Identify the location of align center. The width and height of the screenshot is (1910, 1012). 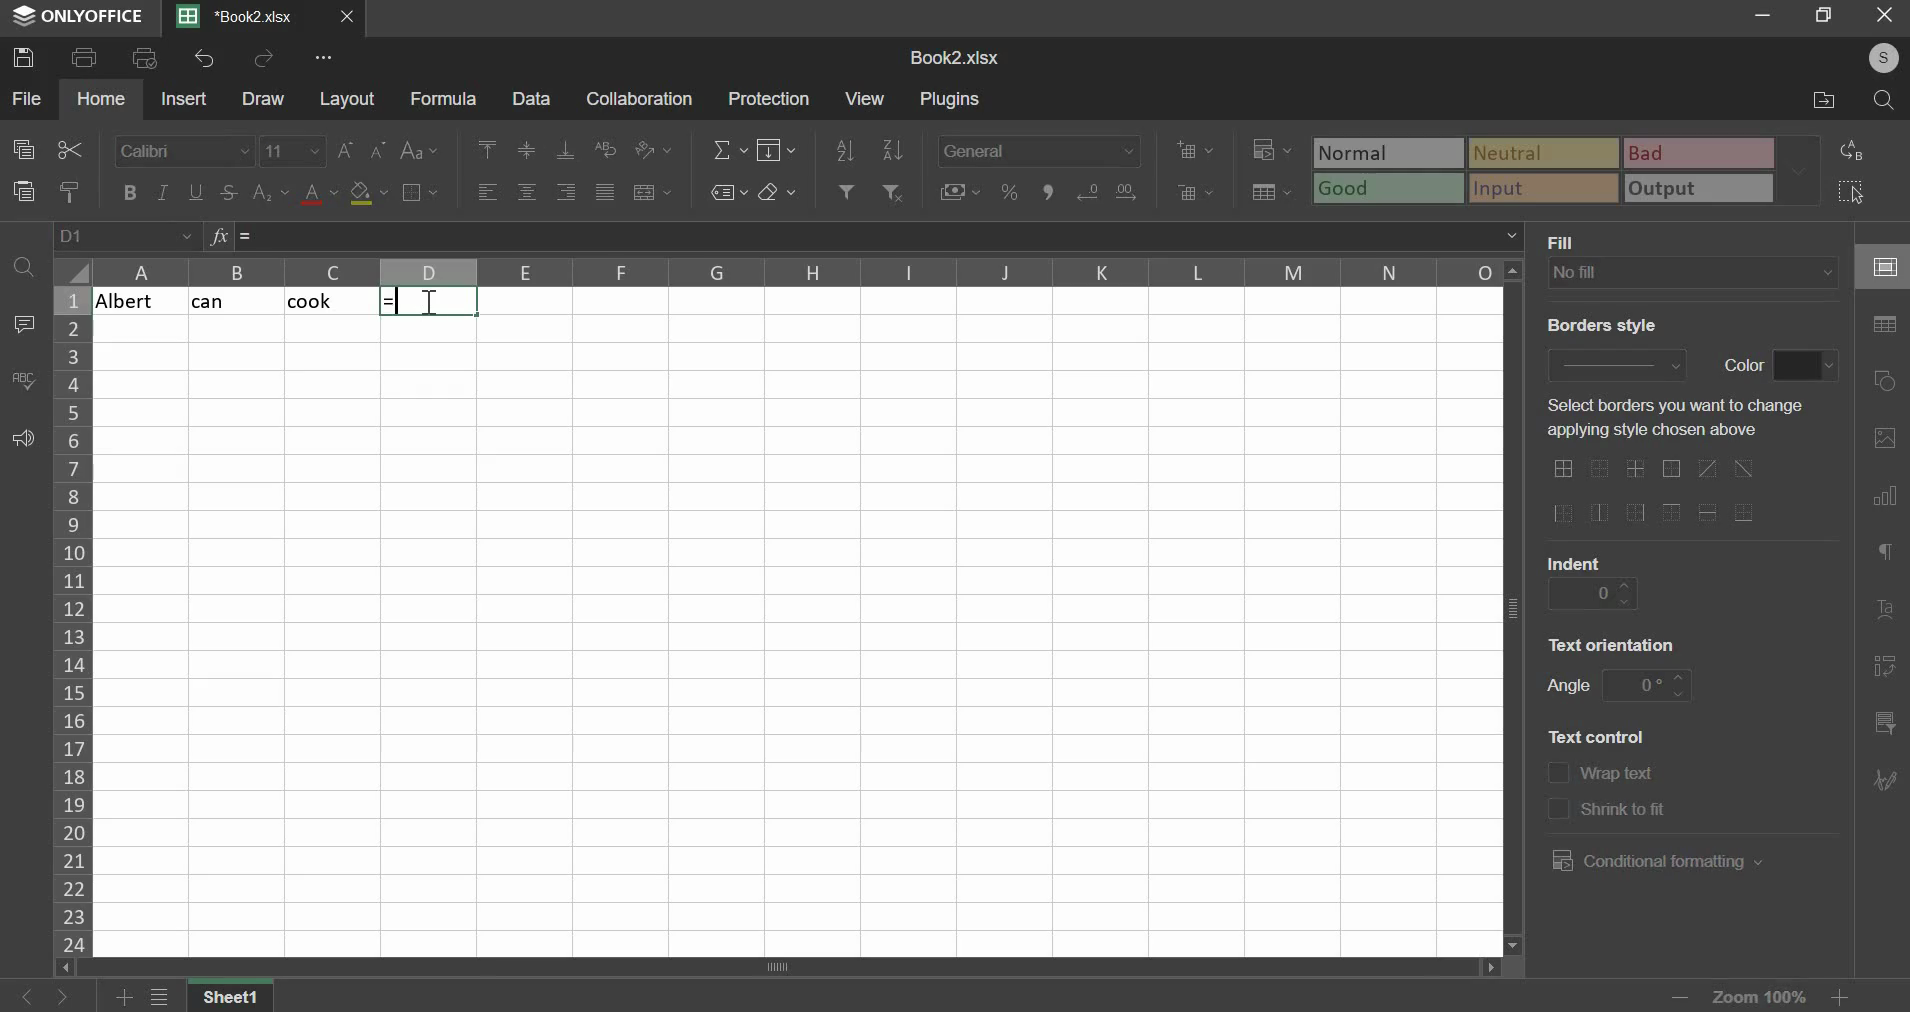
(527, 193).